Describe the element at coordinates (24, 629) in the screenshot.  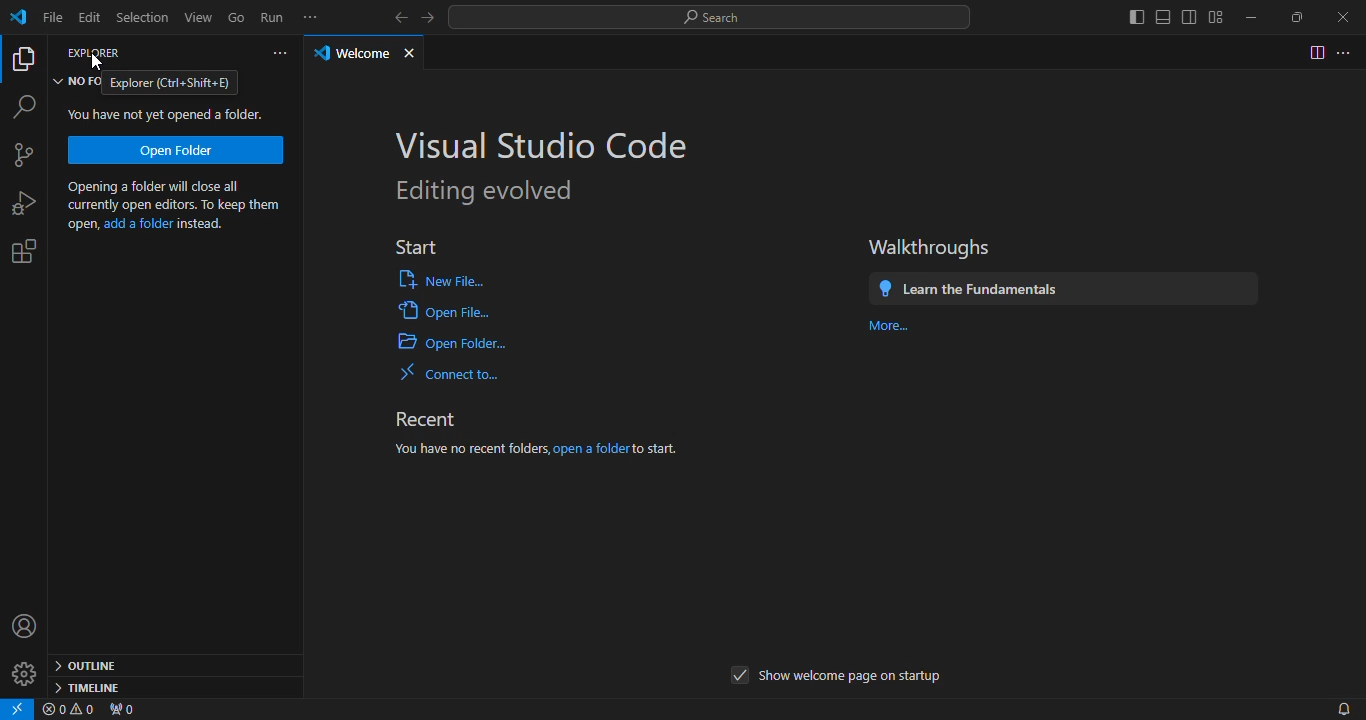
I see `profile` at that location.